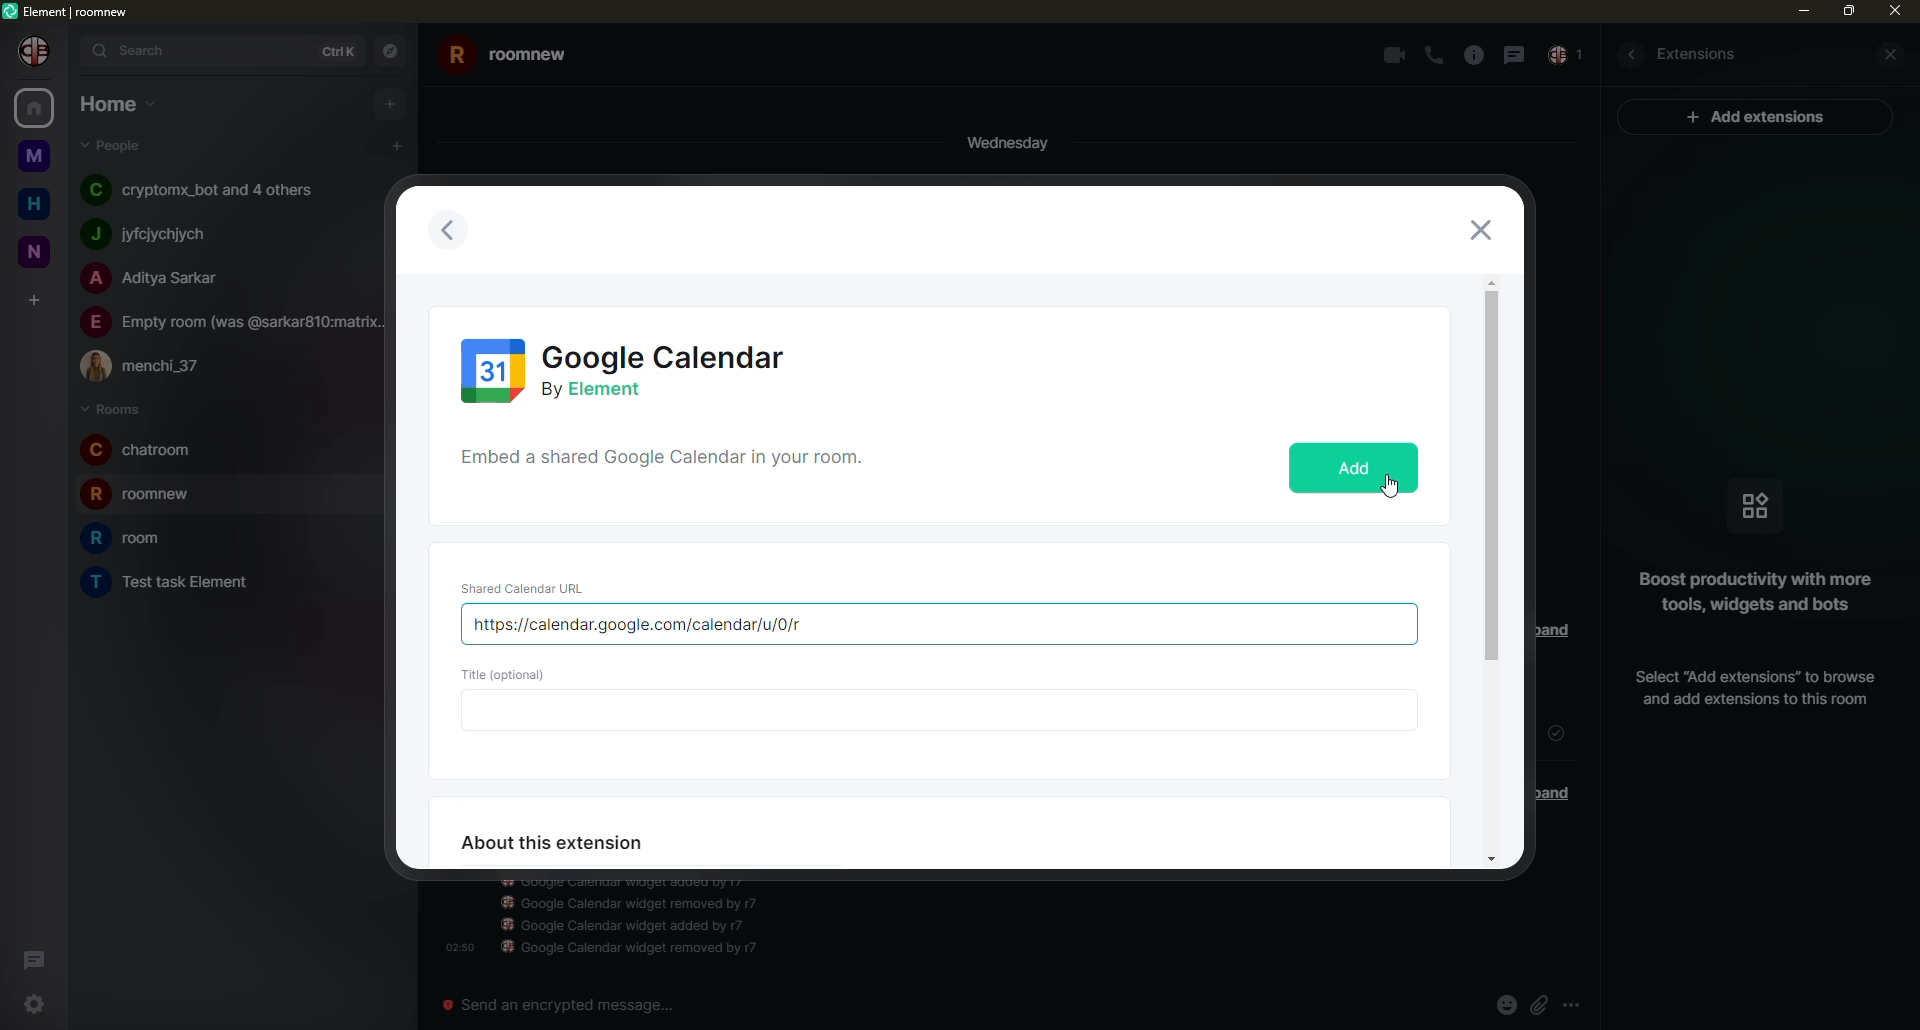 Image resolution: width=1920 pixels, height=1030 pixels. What do you see at coordinates (146, 235) in the screenshot?
I see `people` at bounding box center [146, 235].